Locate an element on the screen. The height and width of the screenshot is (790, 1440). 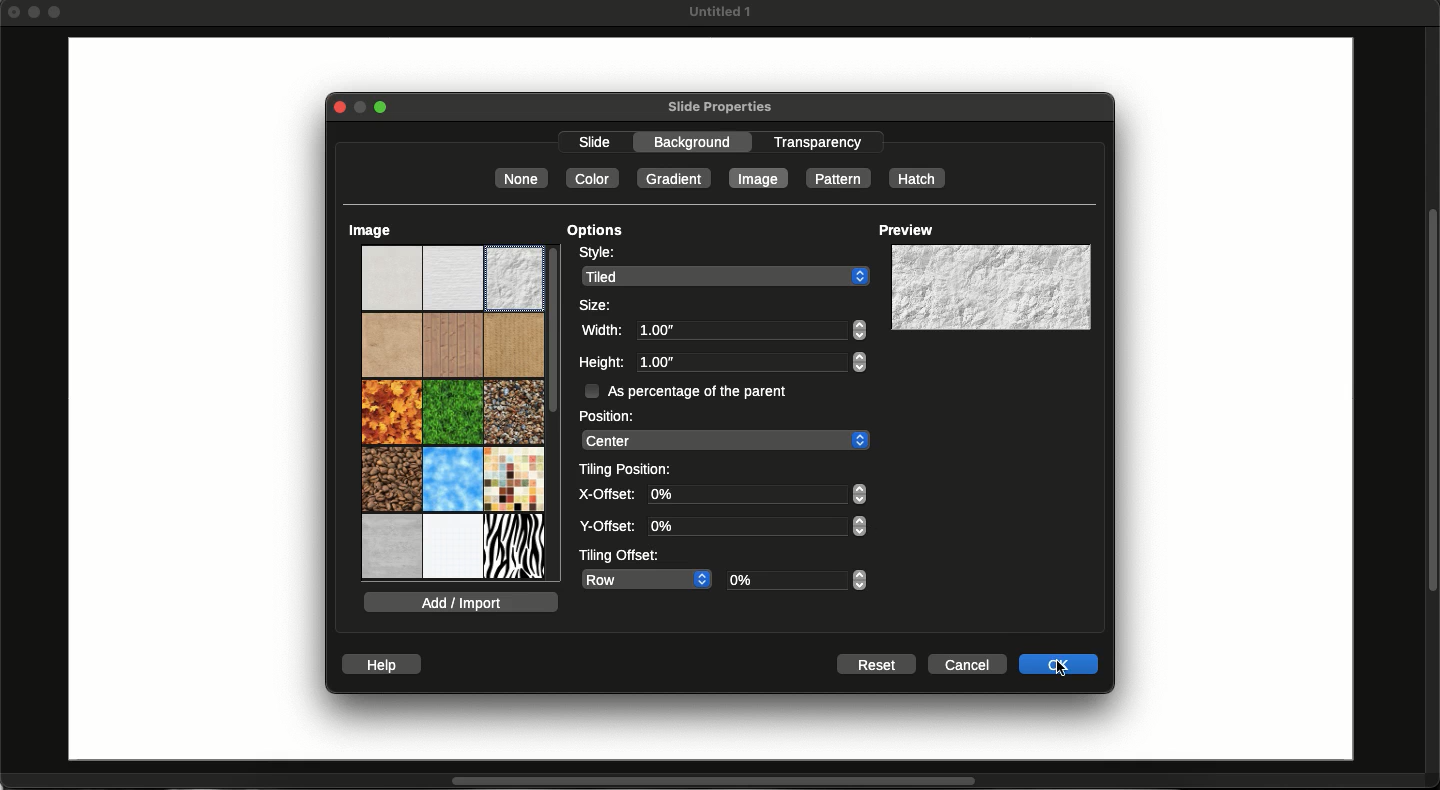
Close is located at coordinates (336, 107).